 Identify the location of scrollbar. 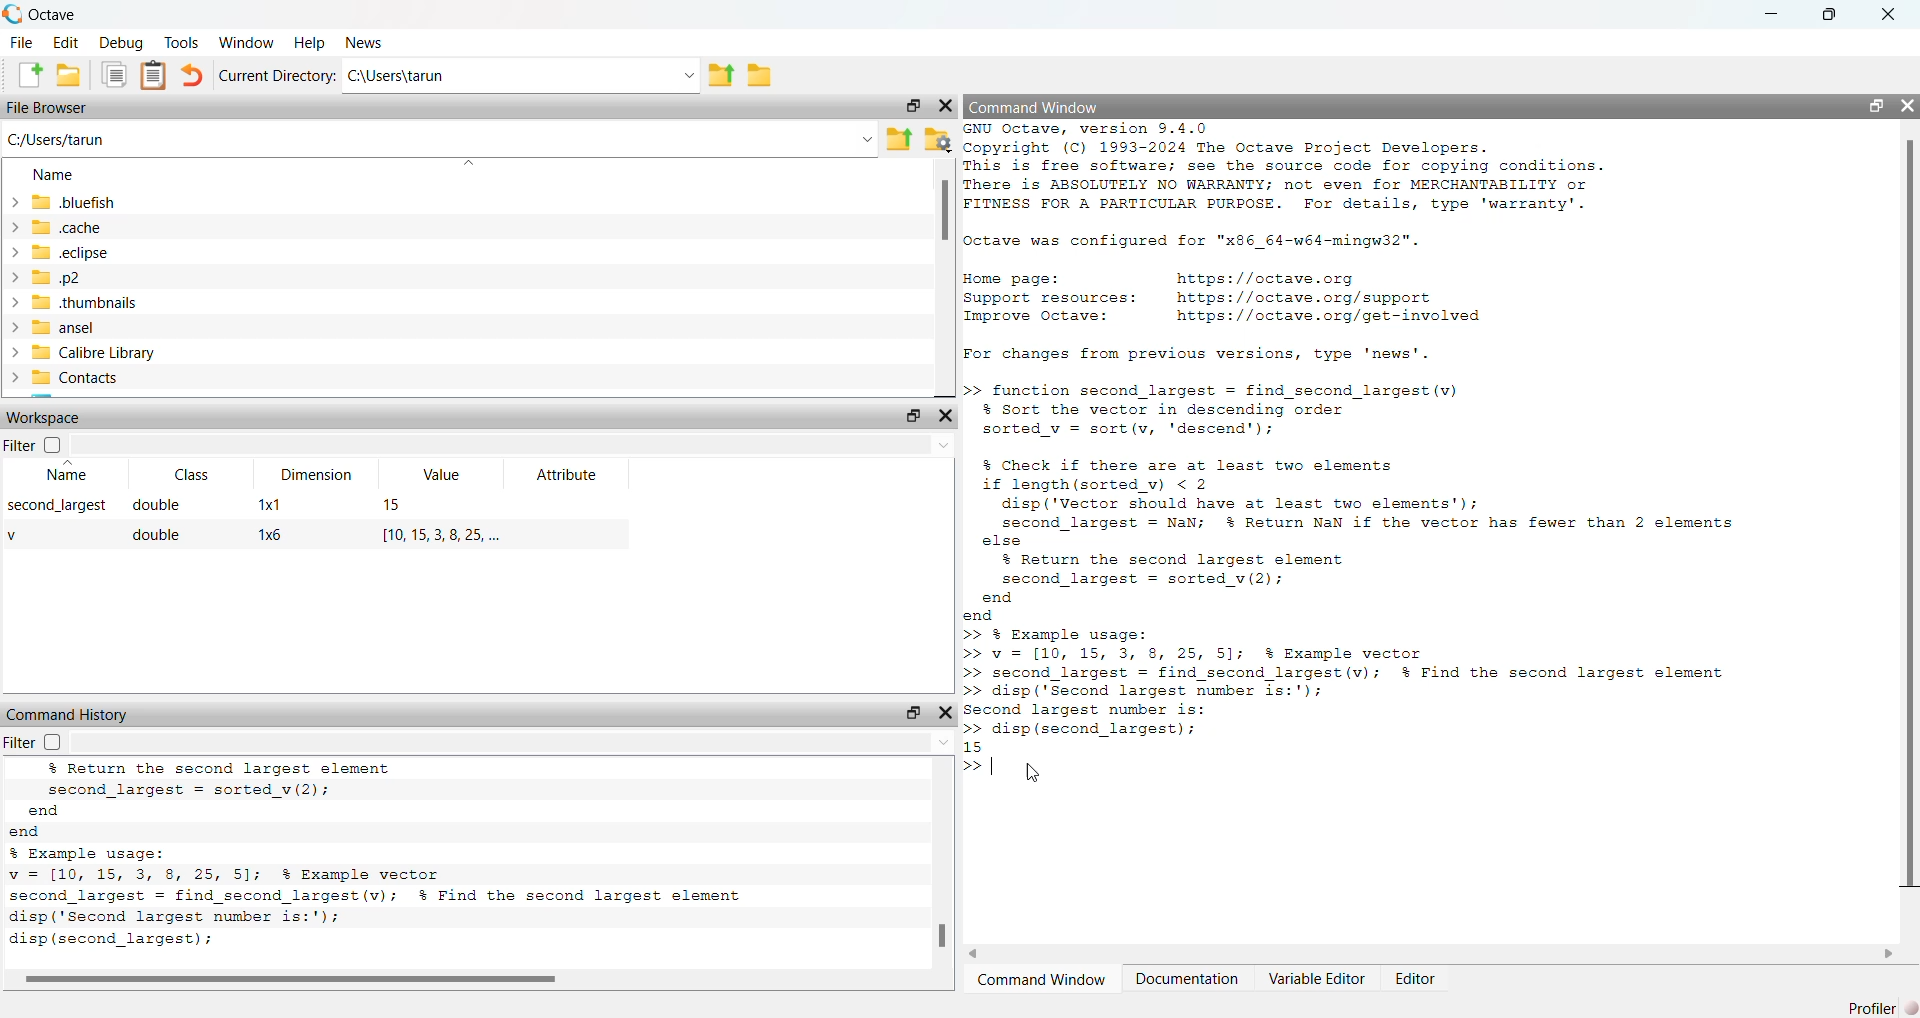
(1907, 514).